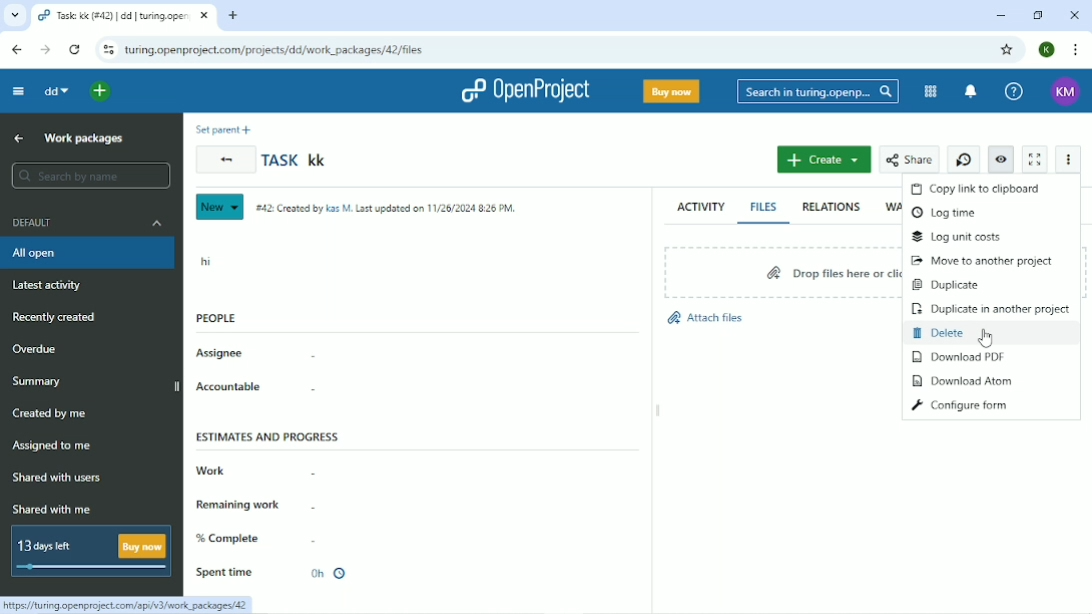  I want to click on Download PDF, so click(964, 359).